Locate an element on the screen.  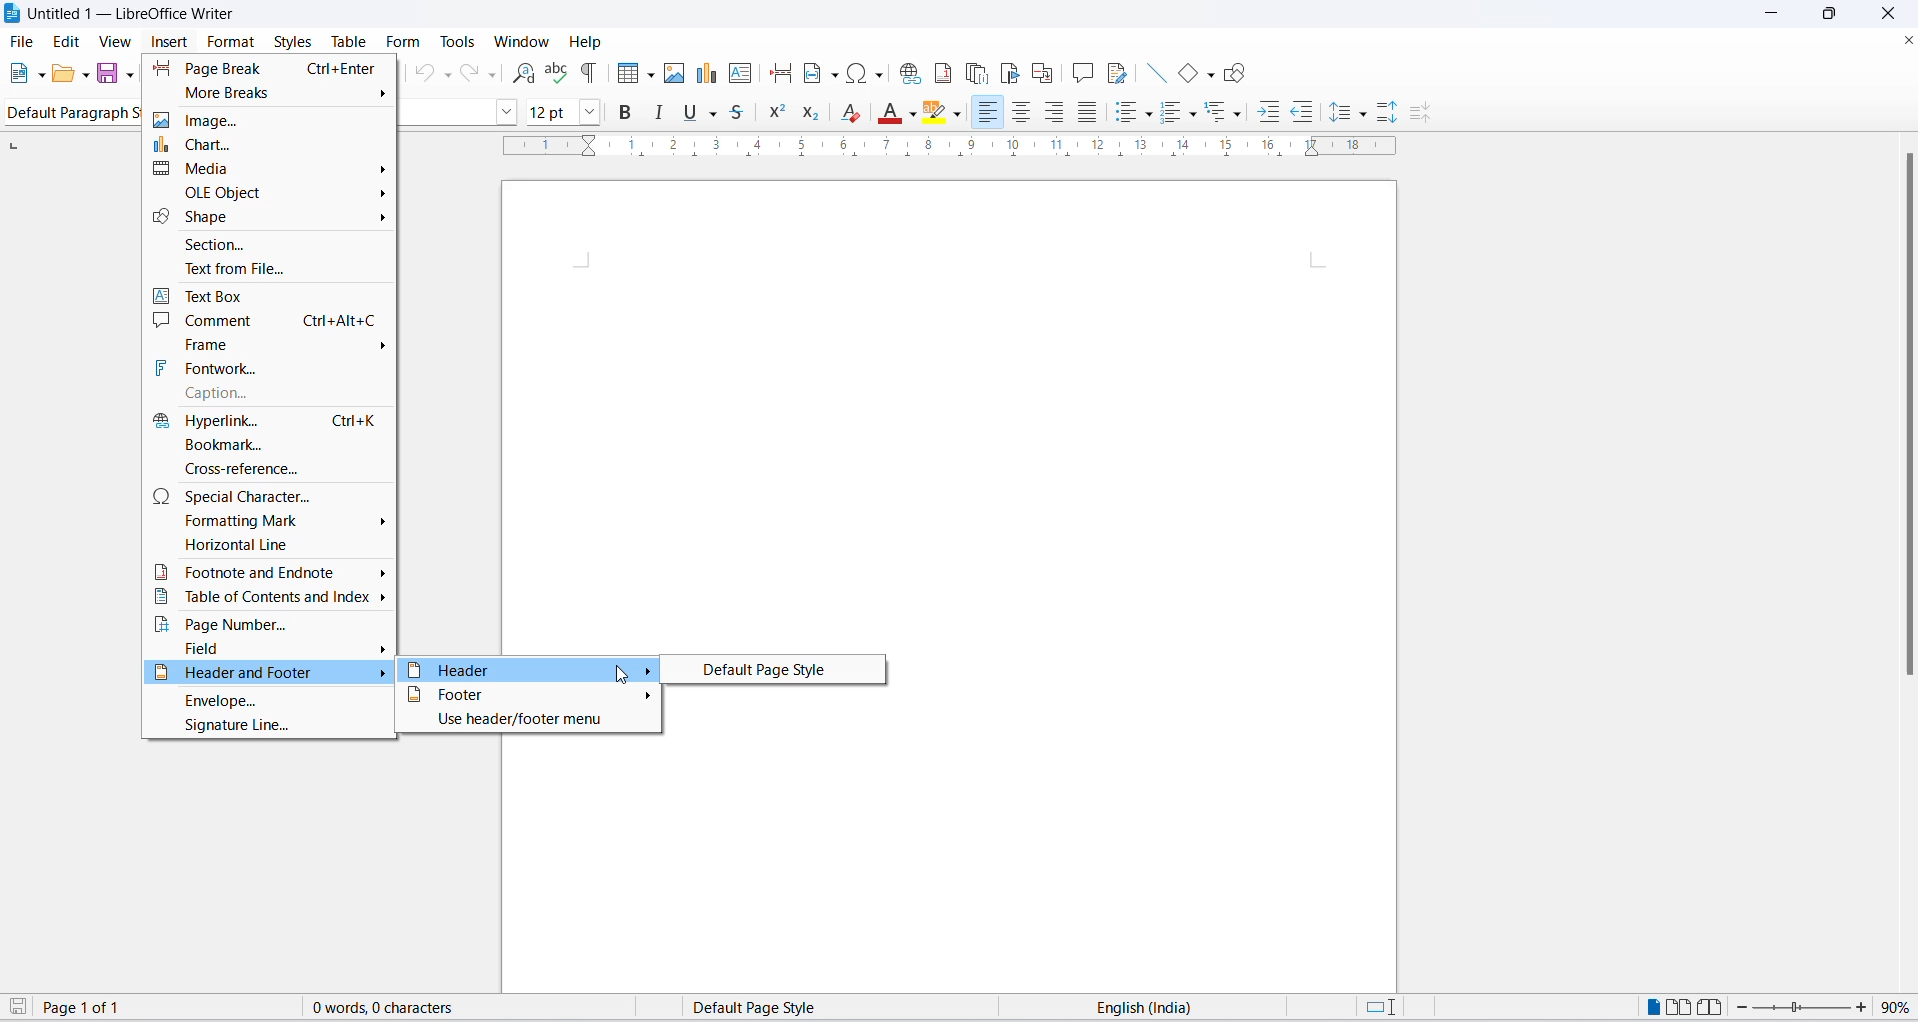
outline format options is located at coordinates (1237, 115).